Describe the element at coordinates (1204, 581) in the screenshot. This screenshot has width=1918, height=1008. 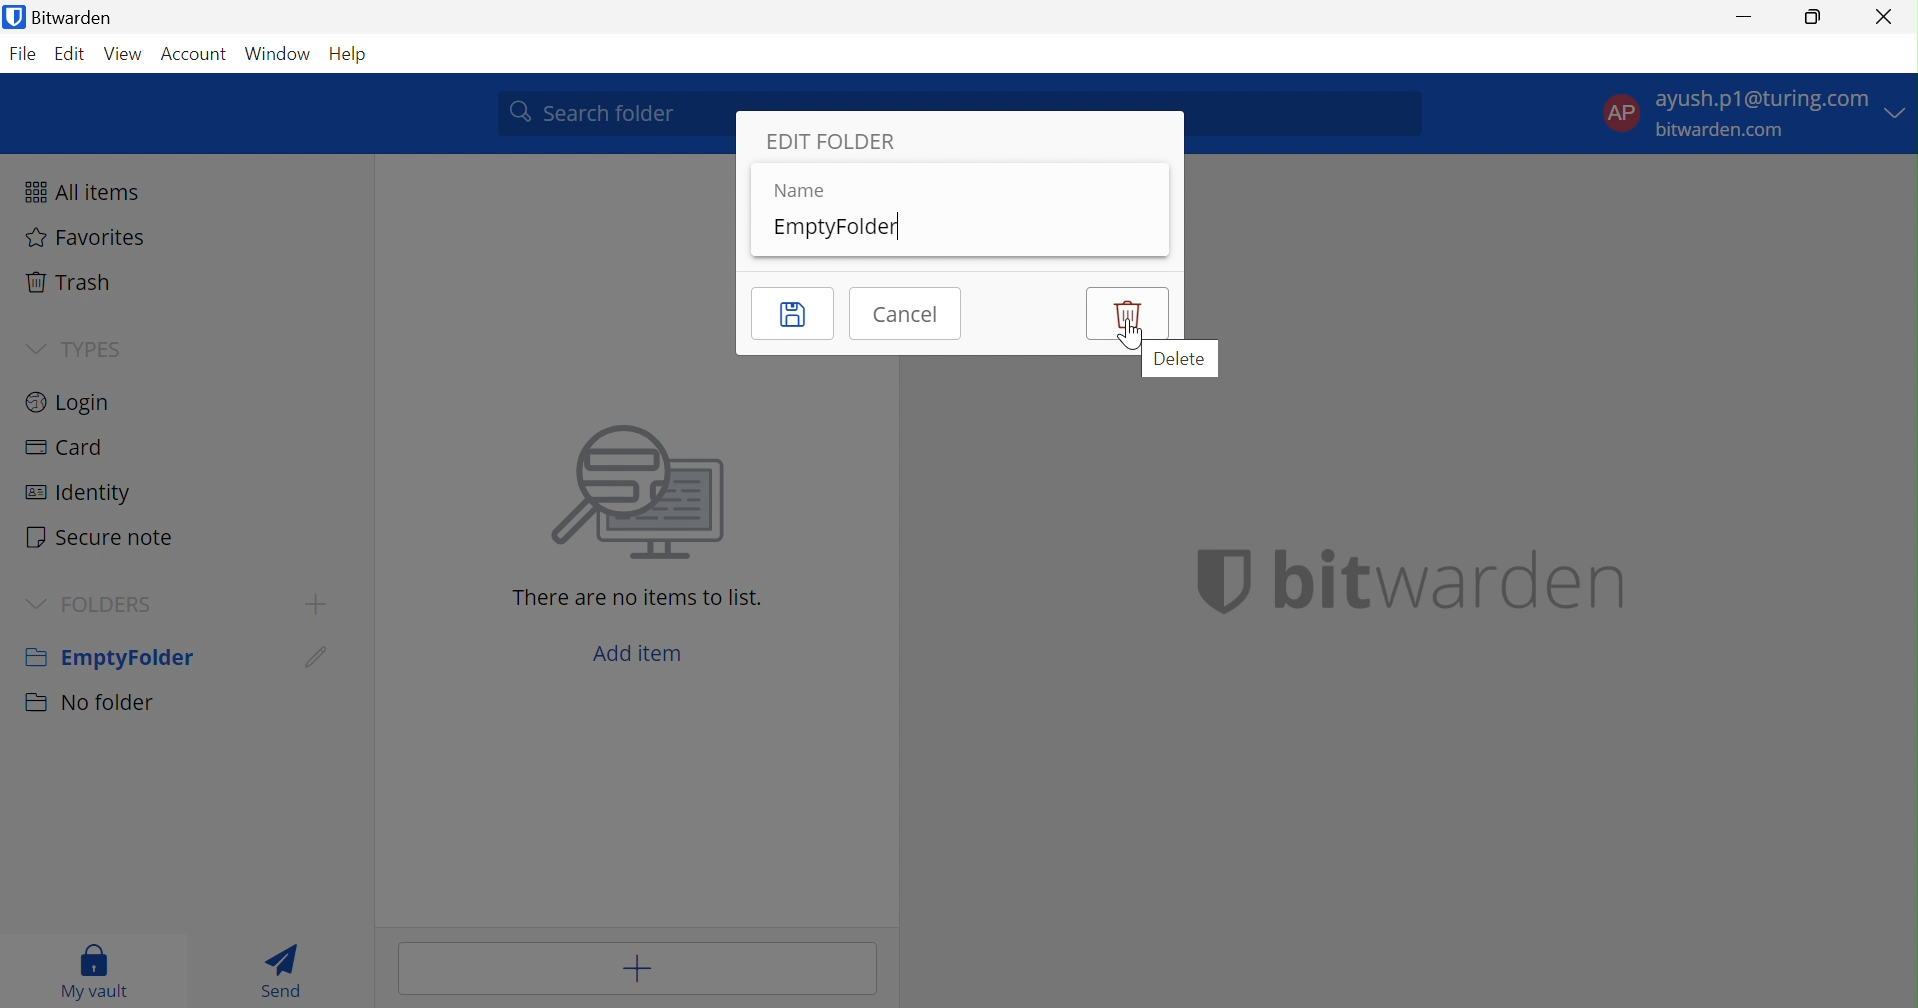
I see `bitwarden logo` at that location.